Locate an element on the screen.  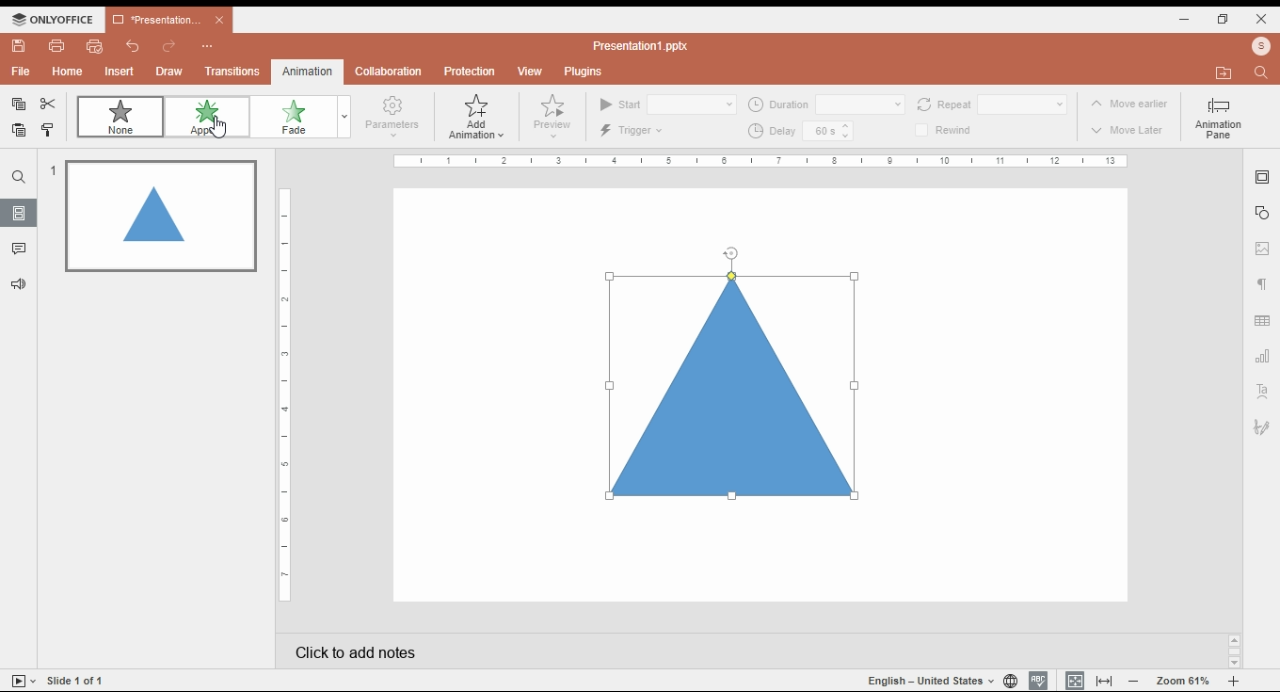
draw is located at coordinates (171, 72).